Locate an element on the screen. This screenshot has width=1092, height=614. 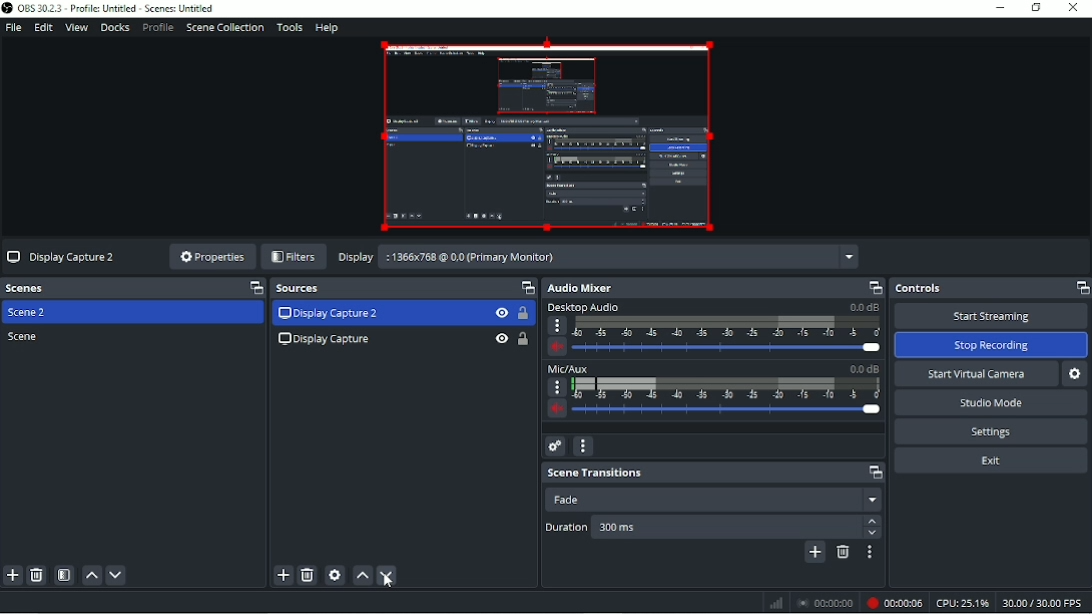
Move scene down is located at coordinates (115, 576).